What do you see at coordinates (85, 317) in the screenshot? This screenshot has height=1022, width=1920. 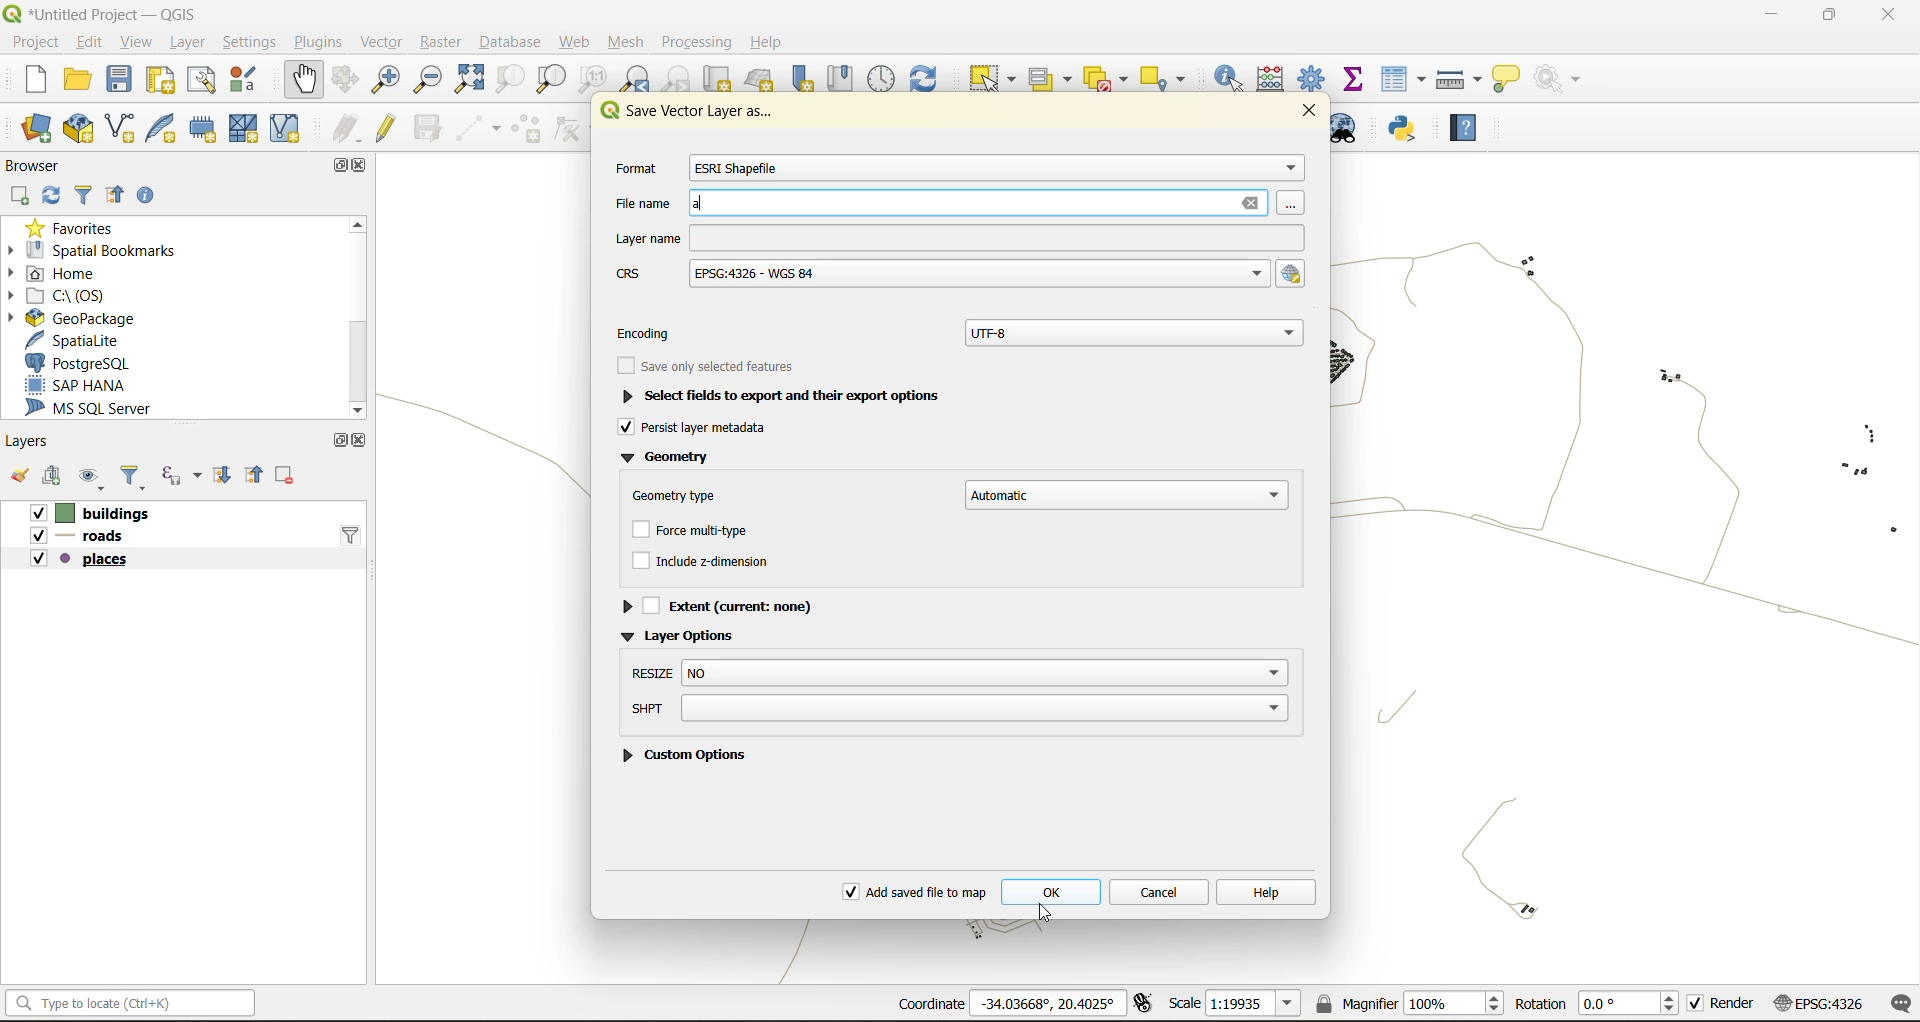 I see `geopackage` at bounding box center [85, 317].